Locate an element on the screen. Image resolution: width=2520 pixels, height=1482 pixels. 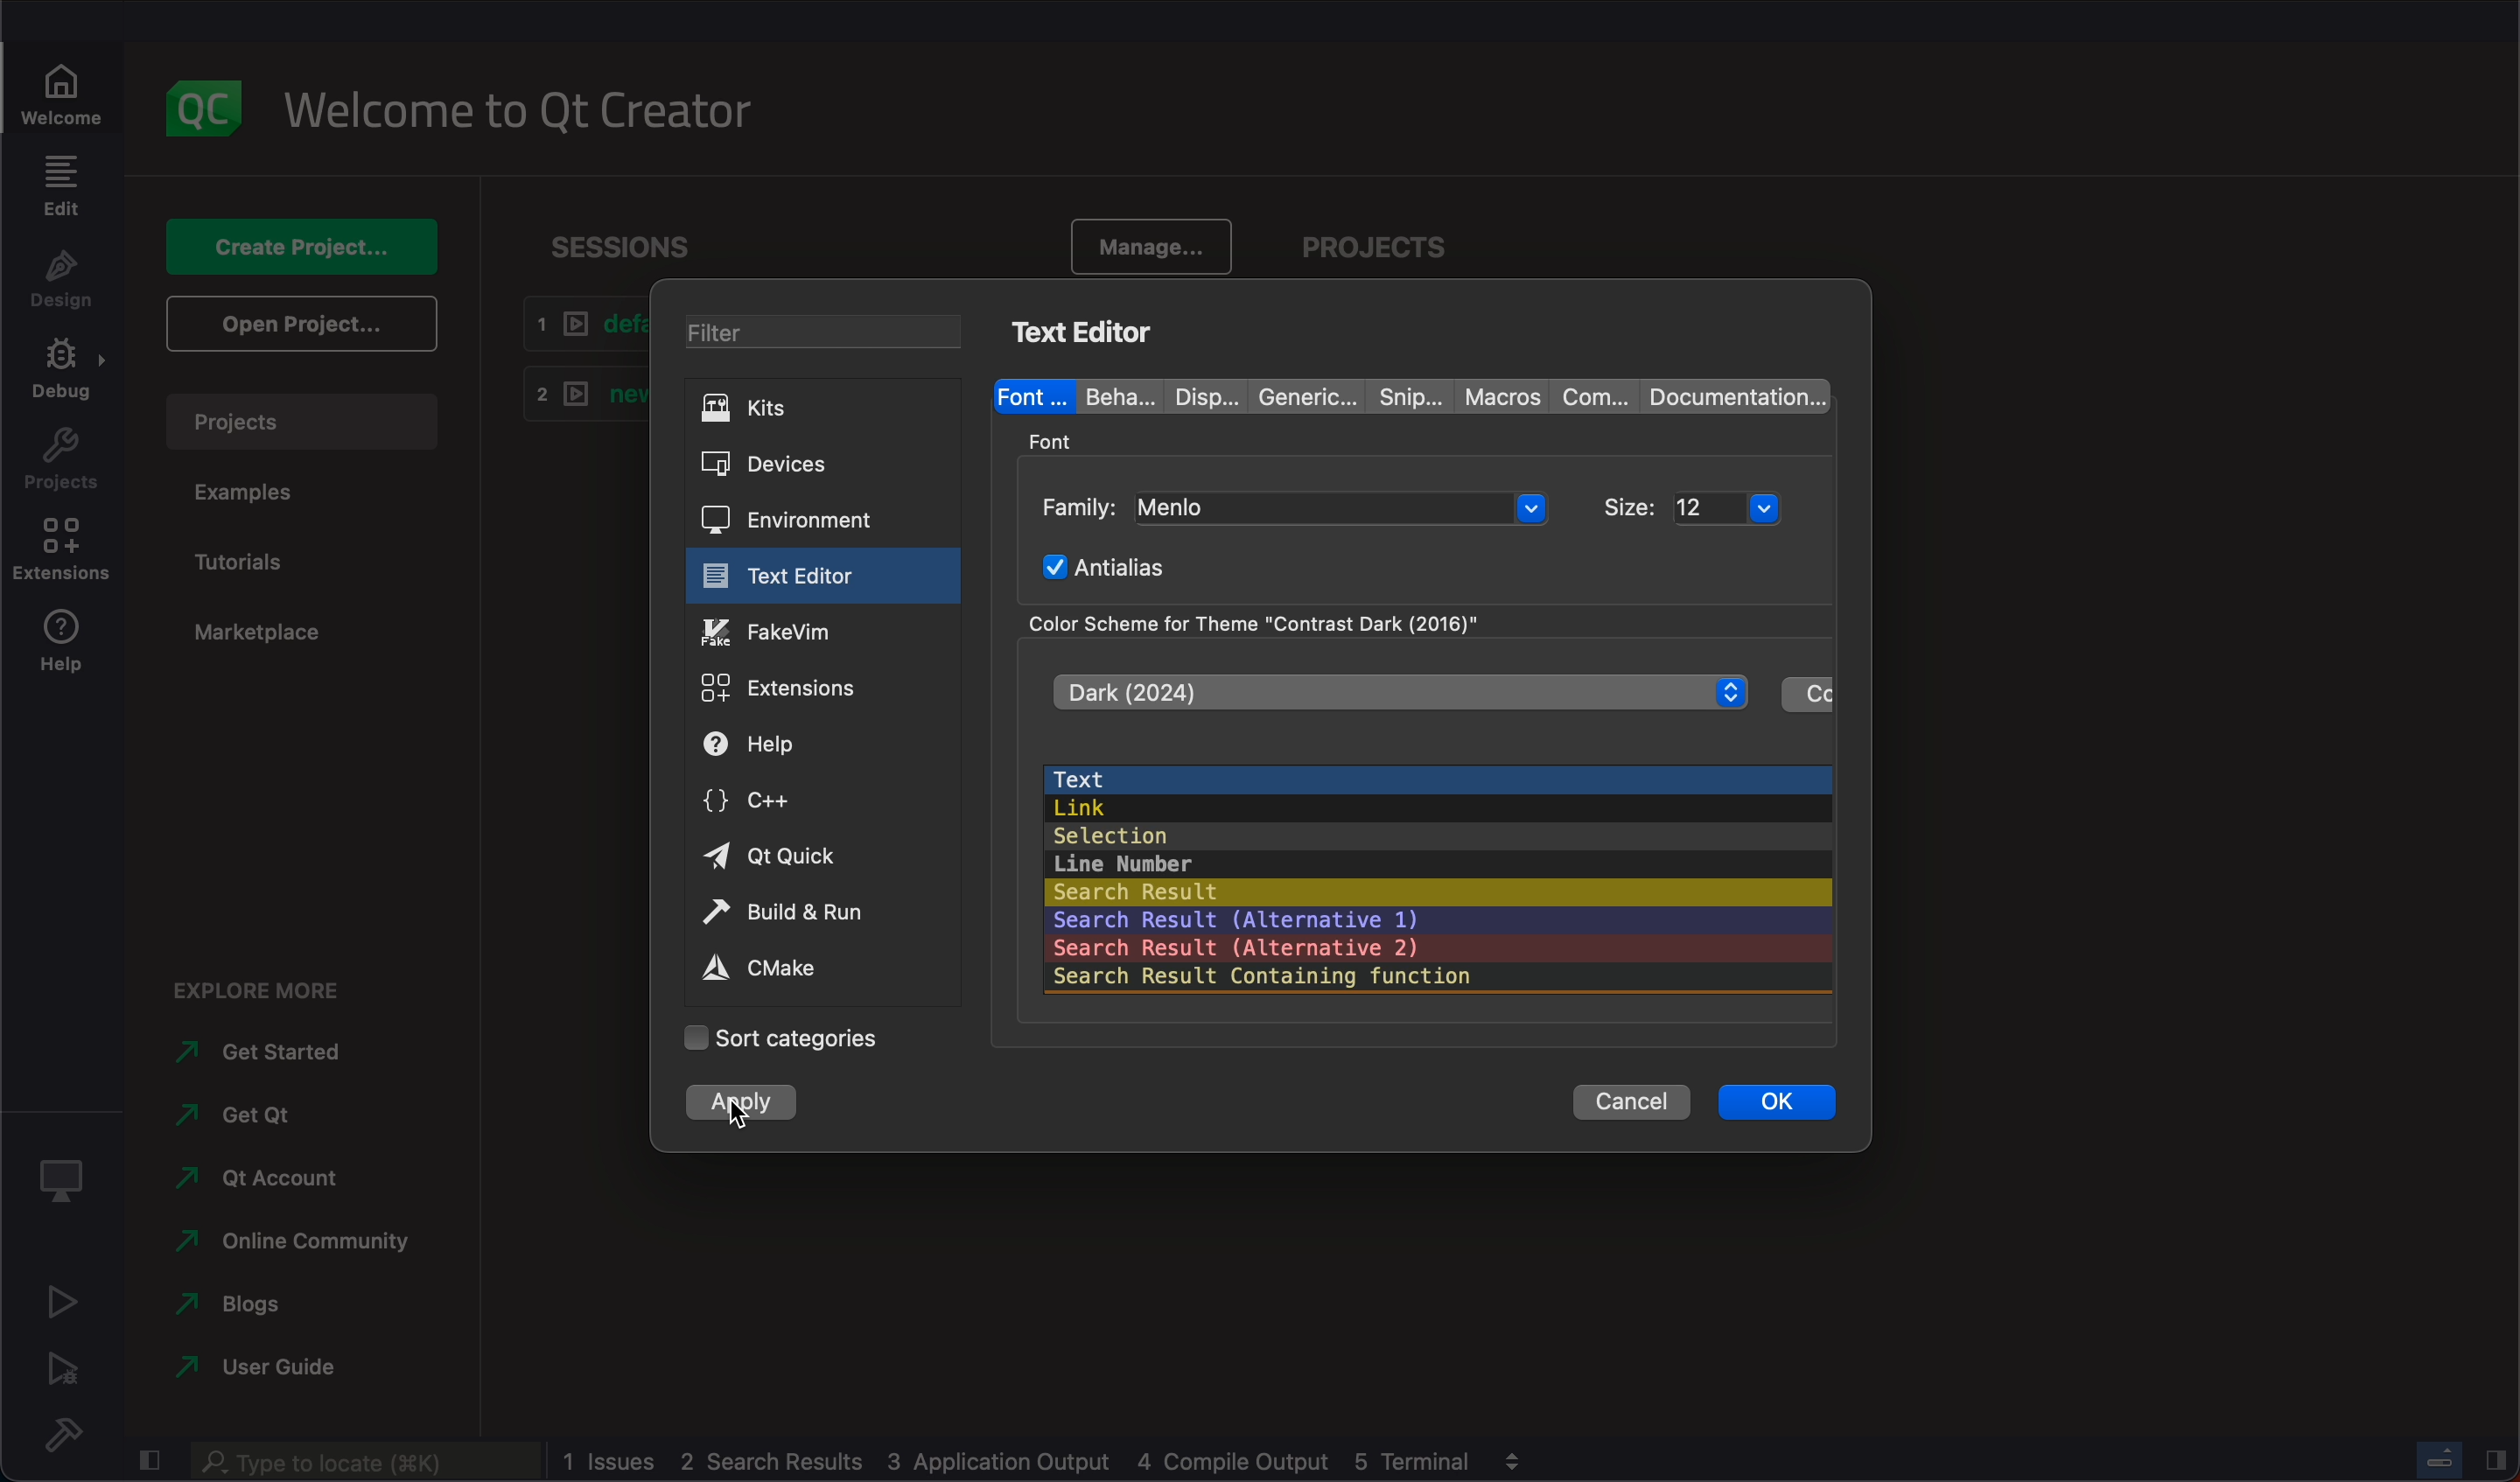
view output is located at coordinates (1518, 1458).